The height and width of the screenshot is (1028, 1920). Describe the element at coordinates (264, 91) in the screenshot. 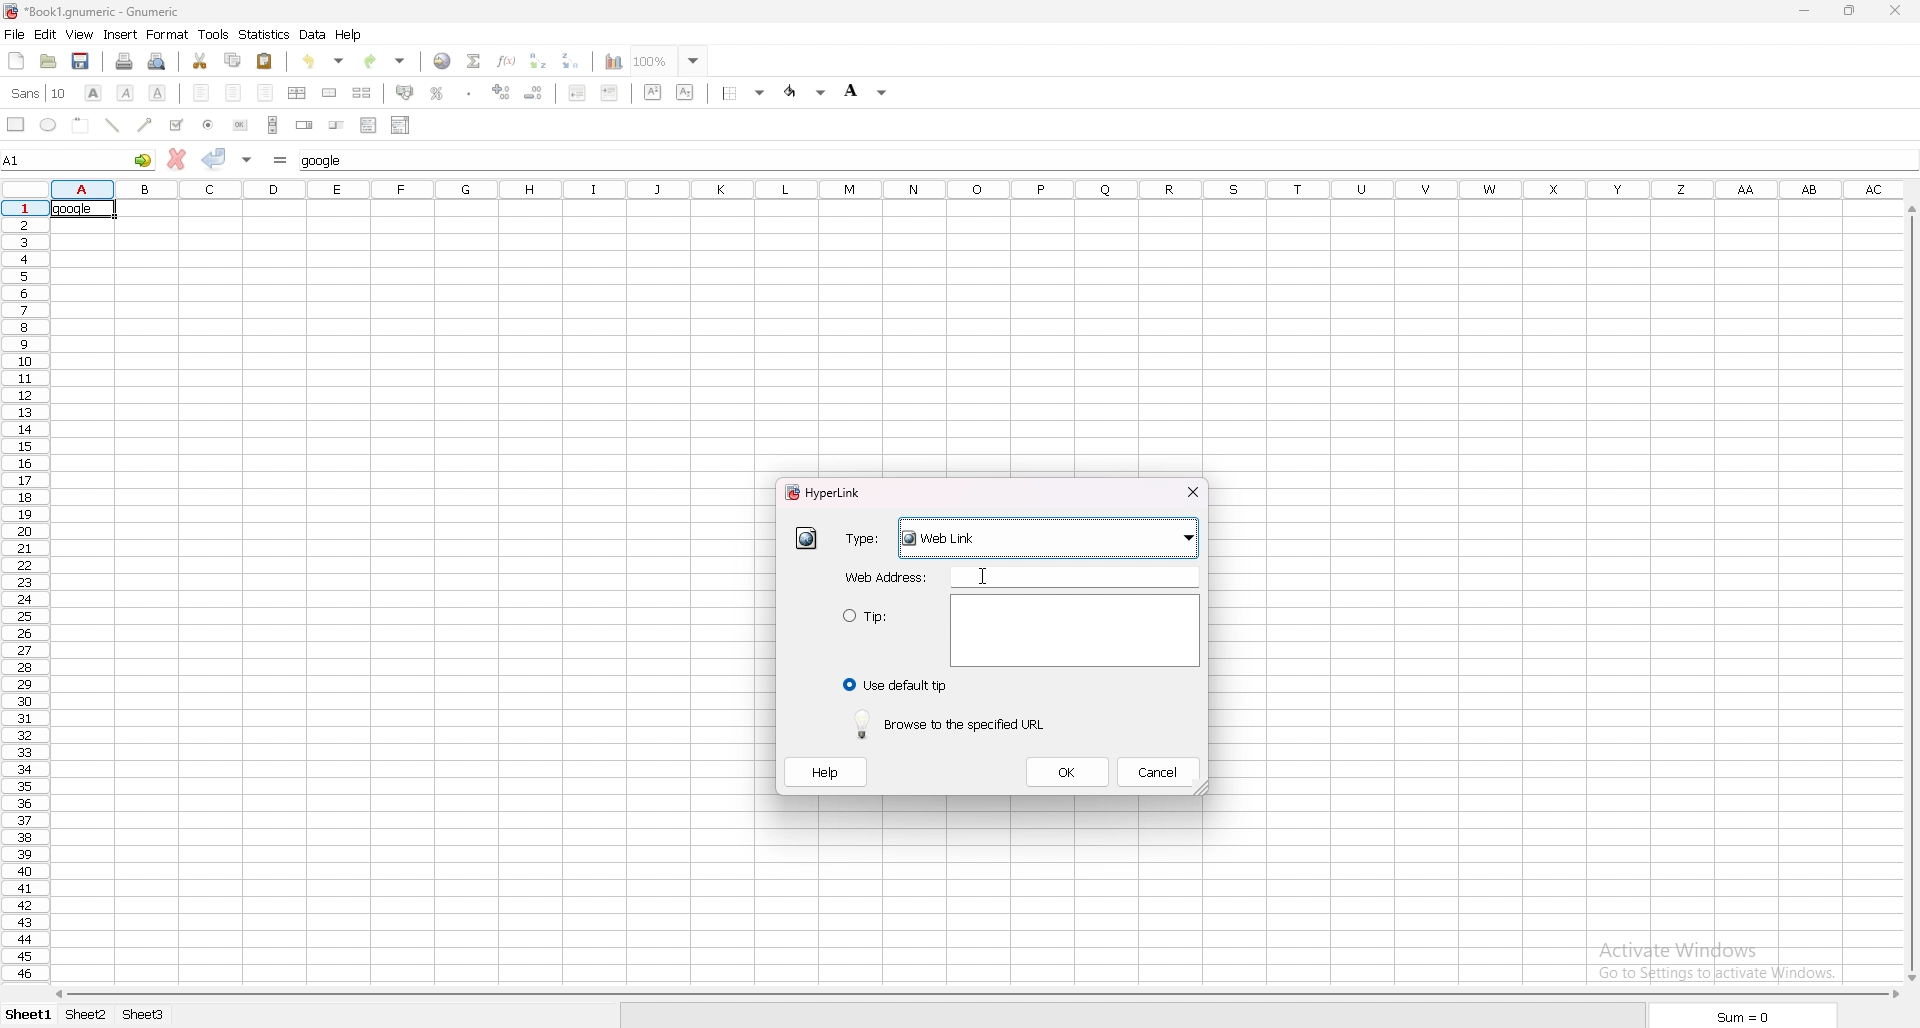

I see `right align` at that location.